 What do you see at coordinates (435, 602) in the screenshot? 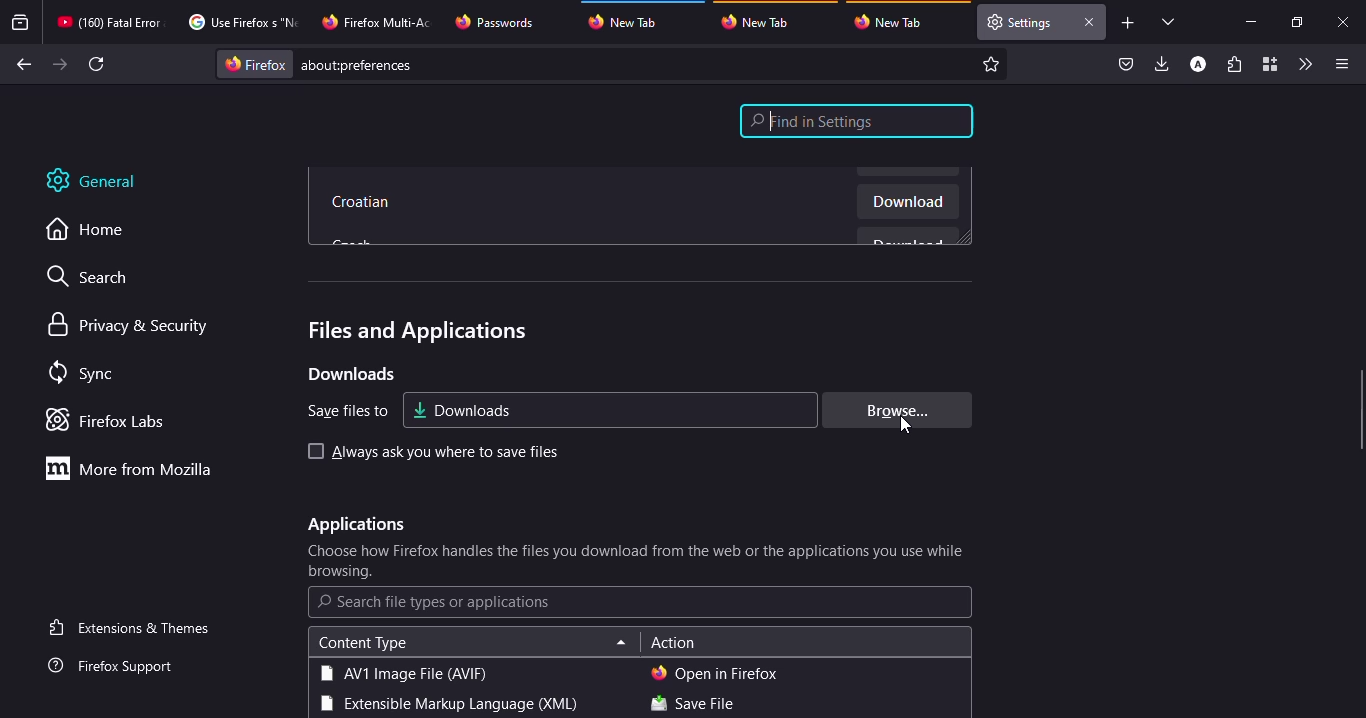
I see `search` at bounding box center [435, 602].